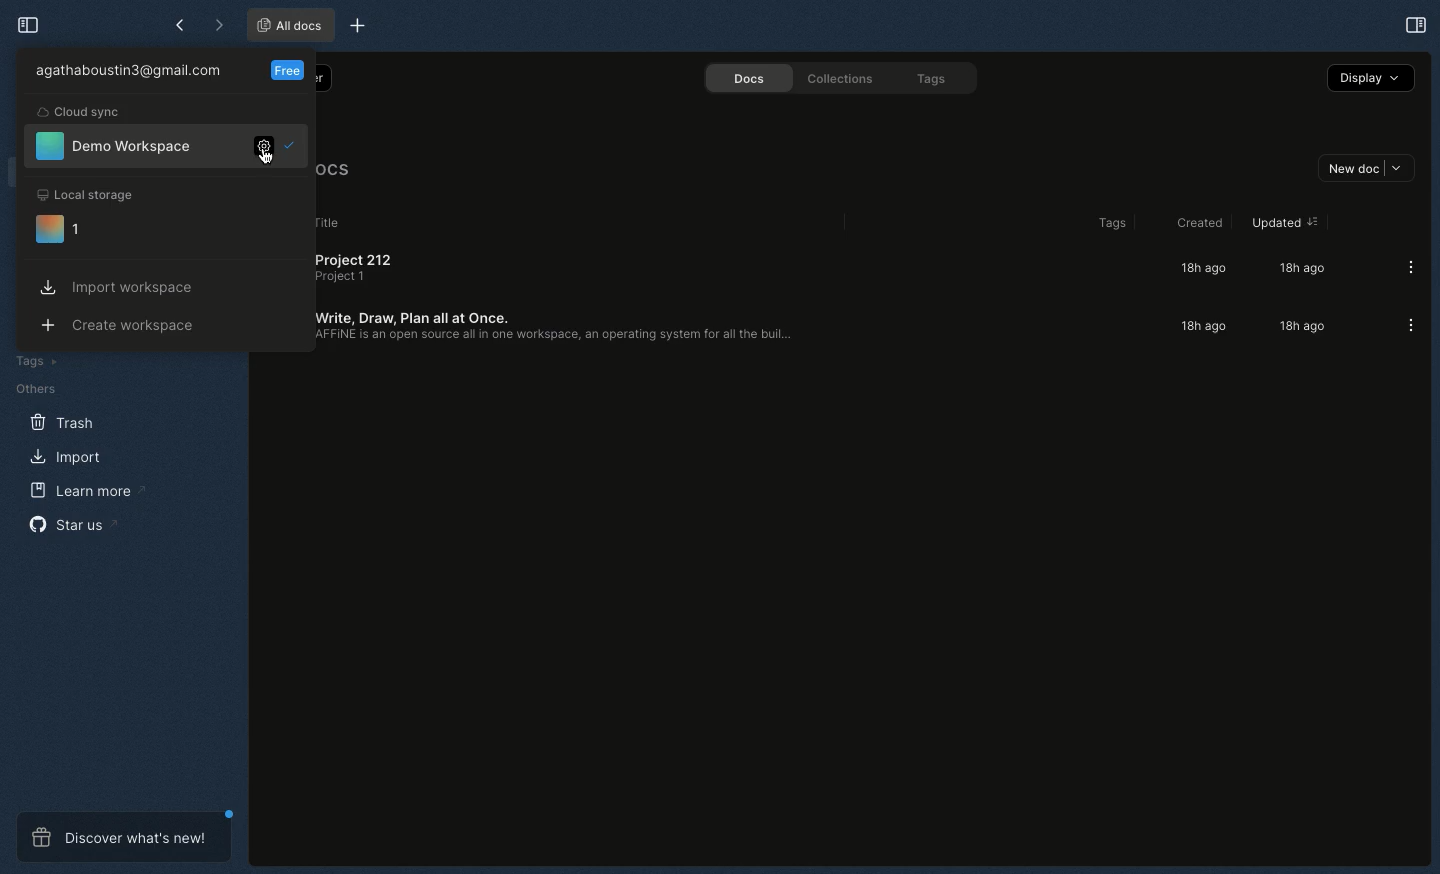 This screenshot has width=1440, height=874. Describe the element at coordinates (115, 147) in the screenshot. I see `Demo workspace` at that location.